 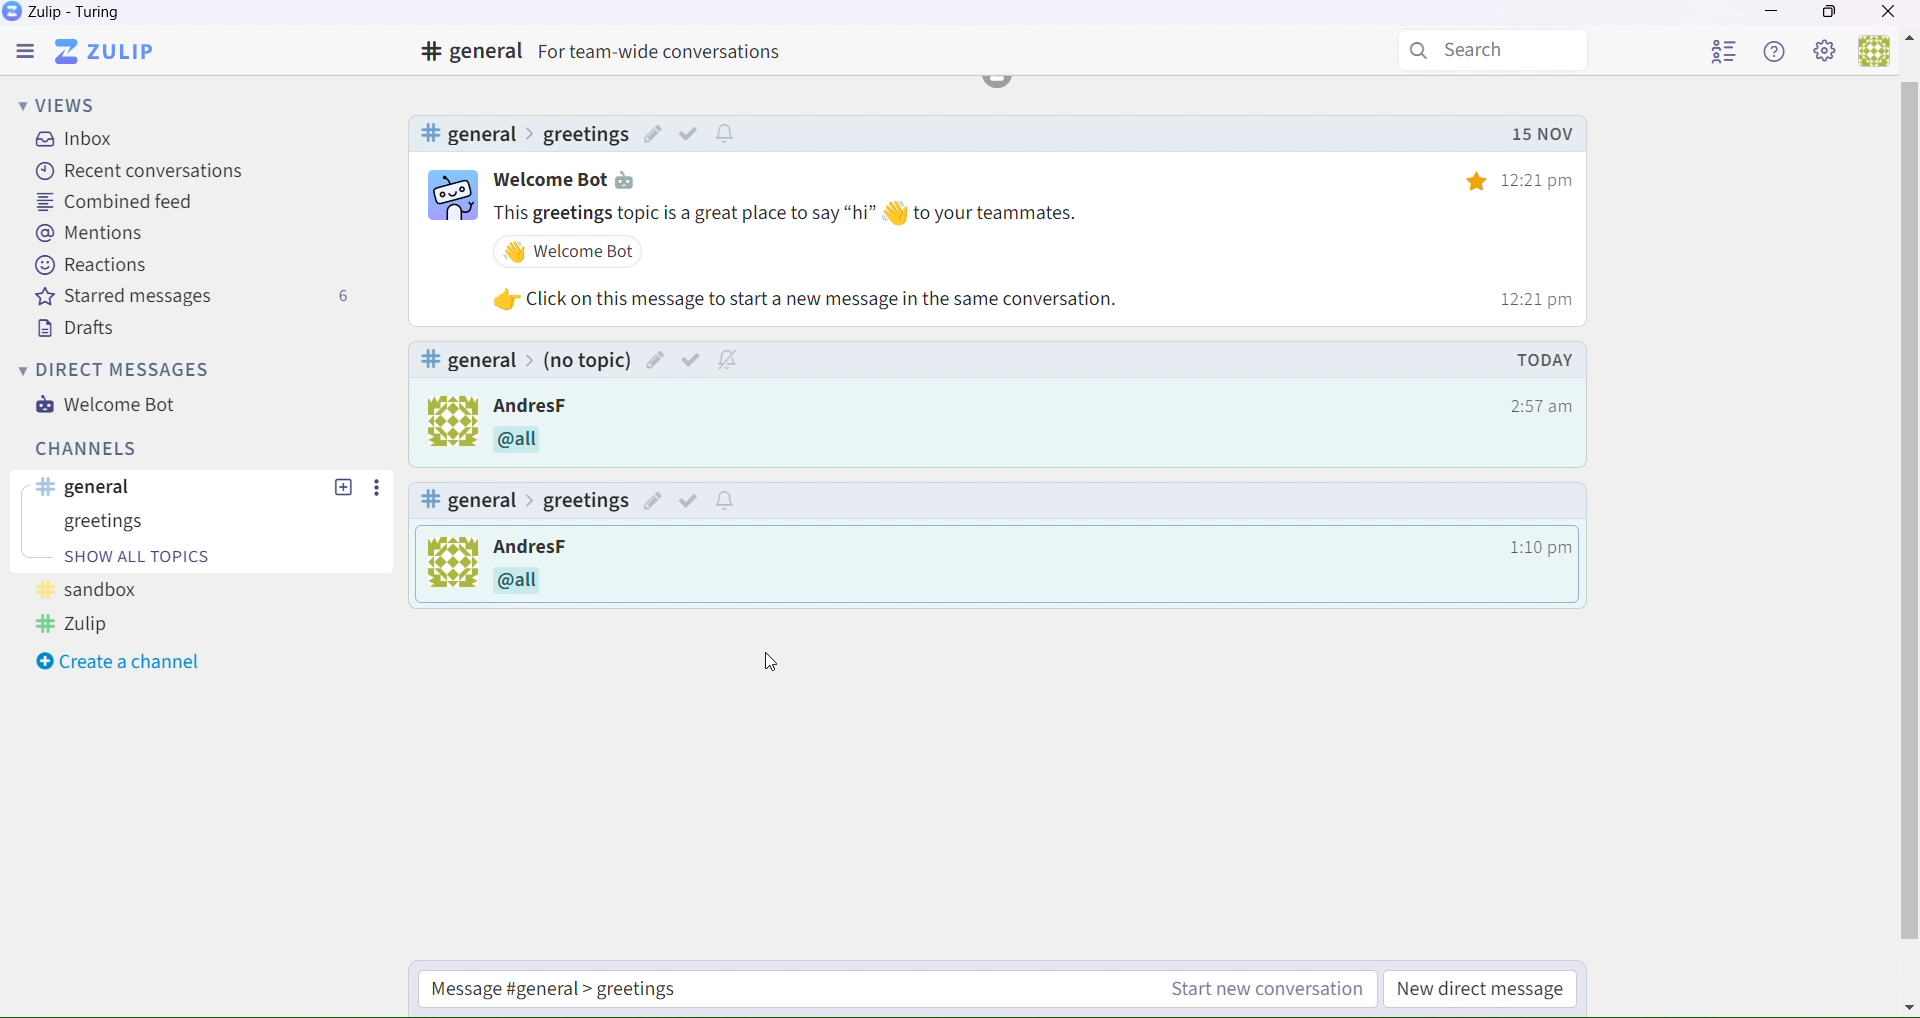 I want to click on , so click(x=690, y=498).